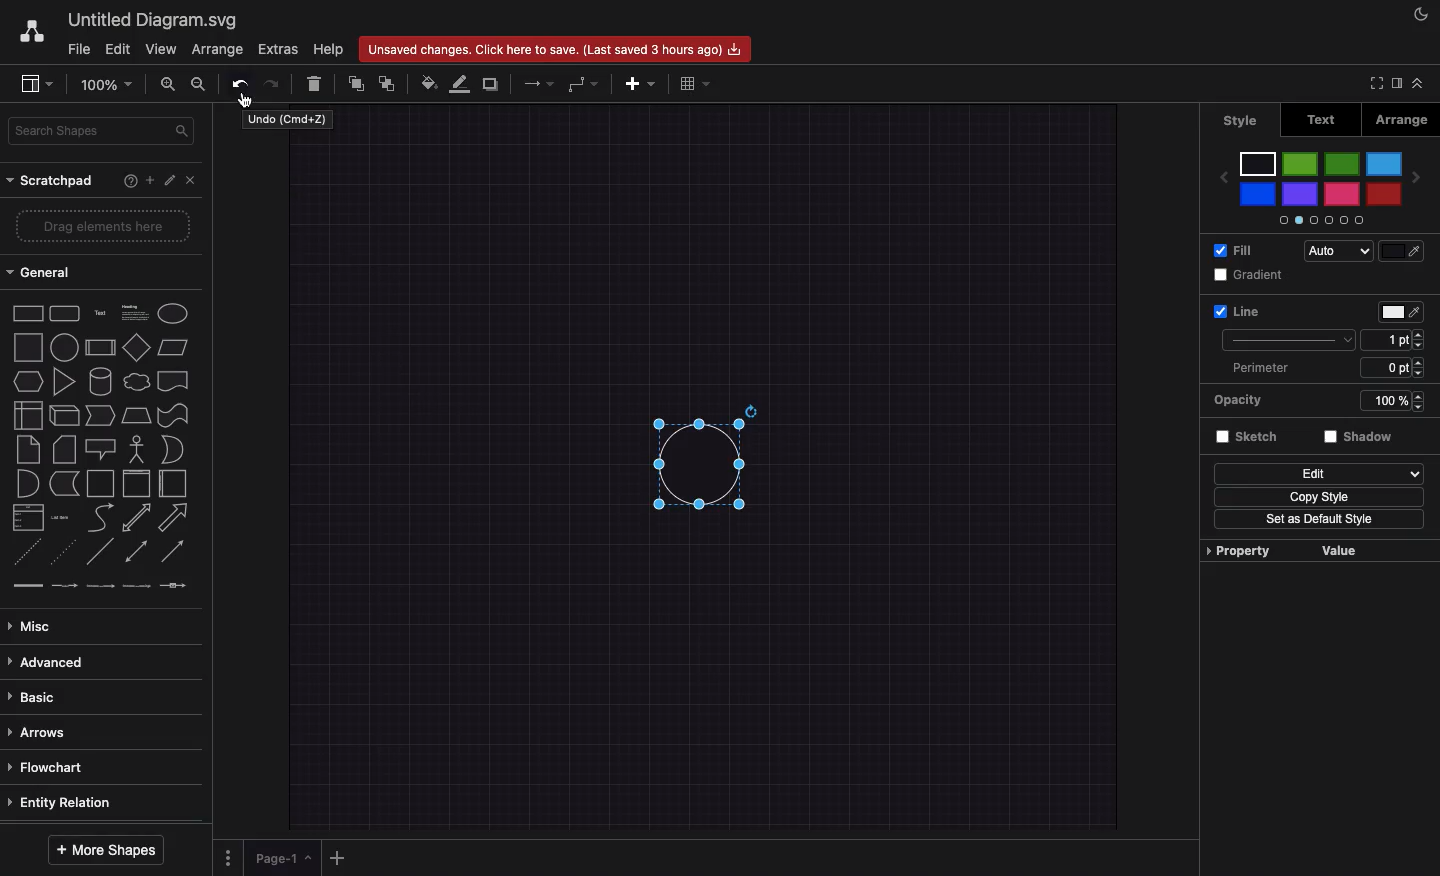 Image resolution: width=1440 pixels, height=876 pixels. What do you see at coordinates (276, 83) in the screenshot?
I see `Redo` at bounding box center [276, 83].